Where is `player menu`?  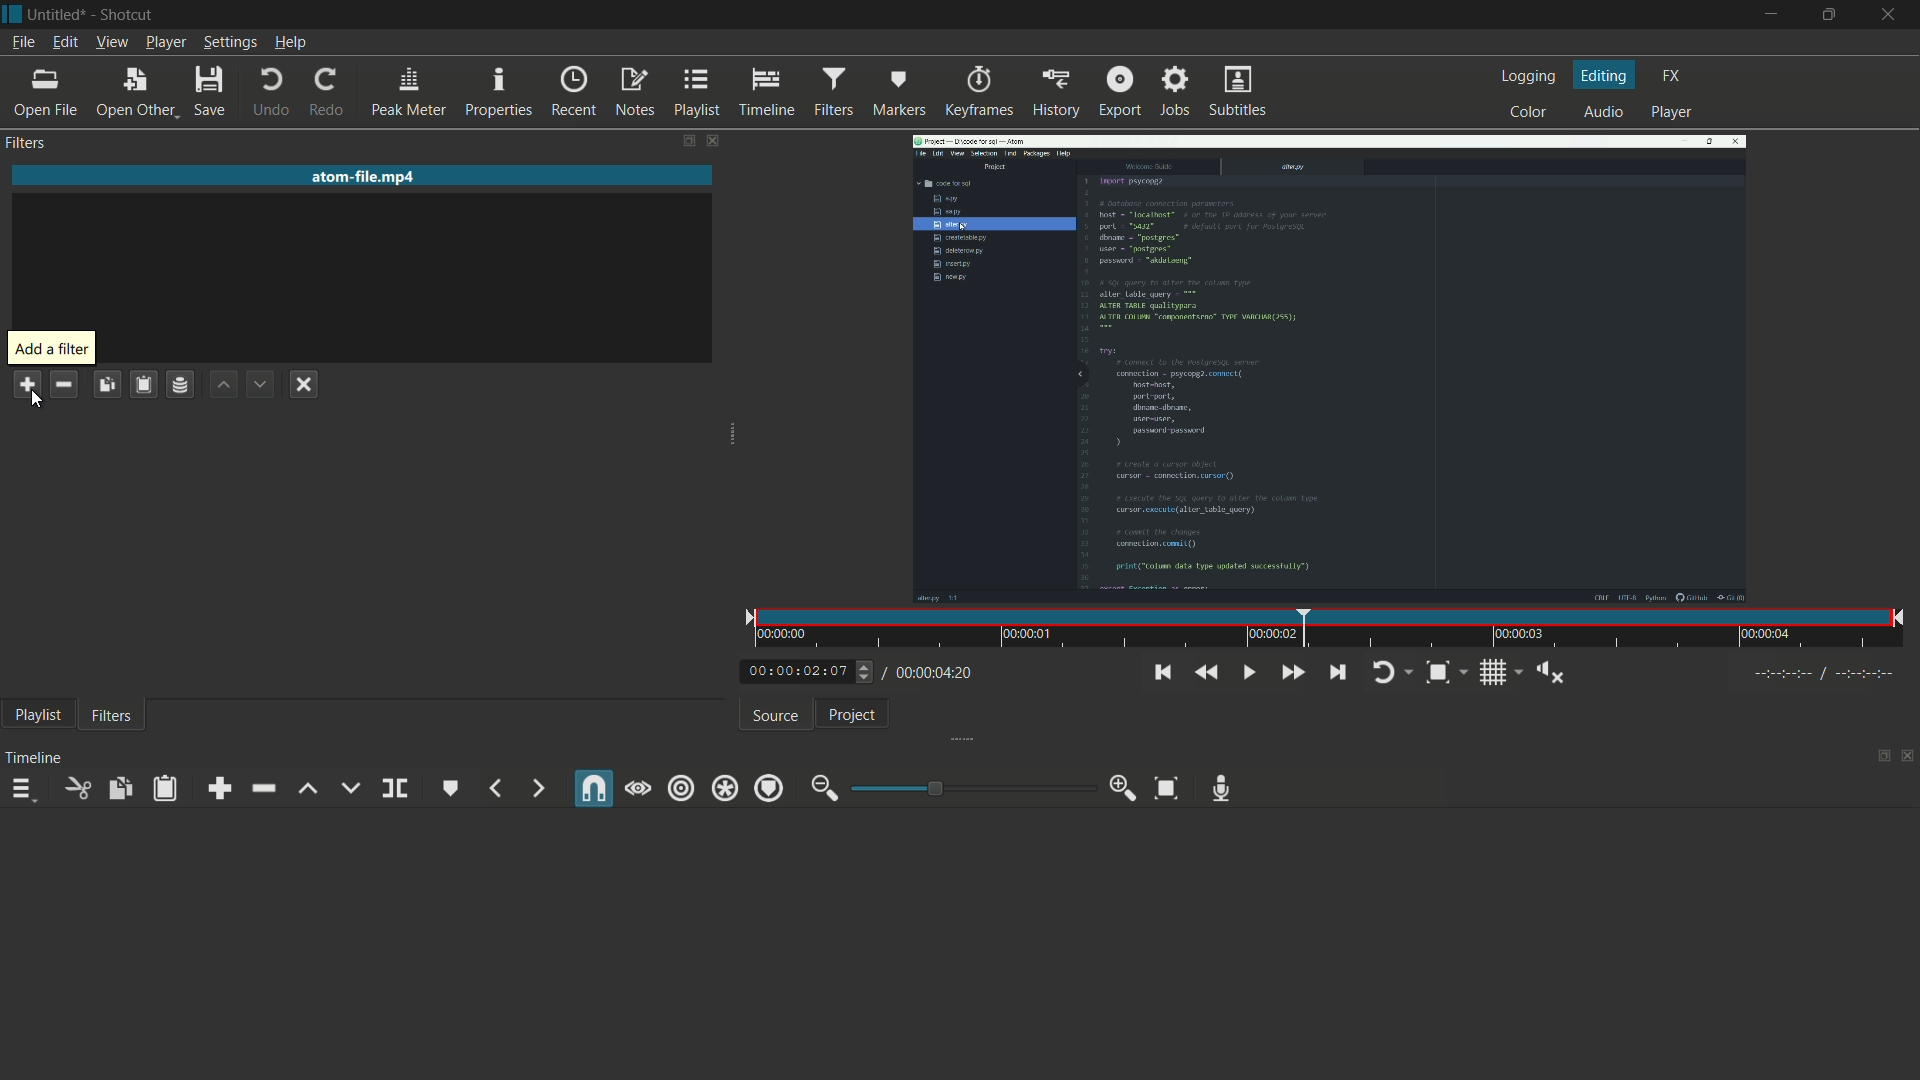
player menu is located at coordinates (166, 42).